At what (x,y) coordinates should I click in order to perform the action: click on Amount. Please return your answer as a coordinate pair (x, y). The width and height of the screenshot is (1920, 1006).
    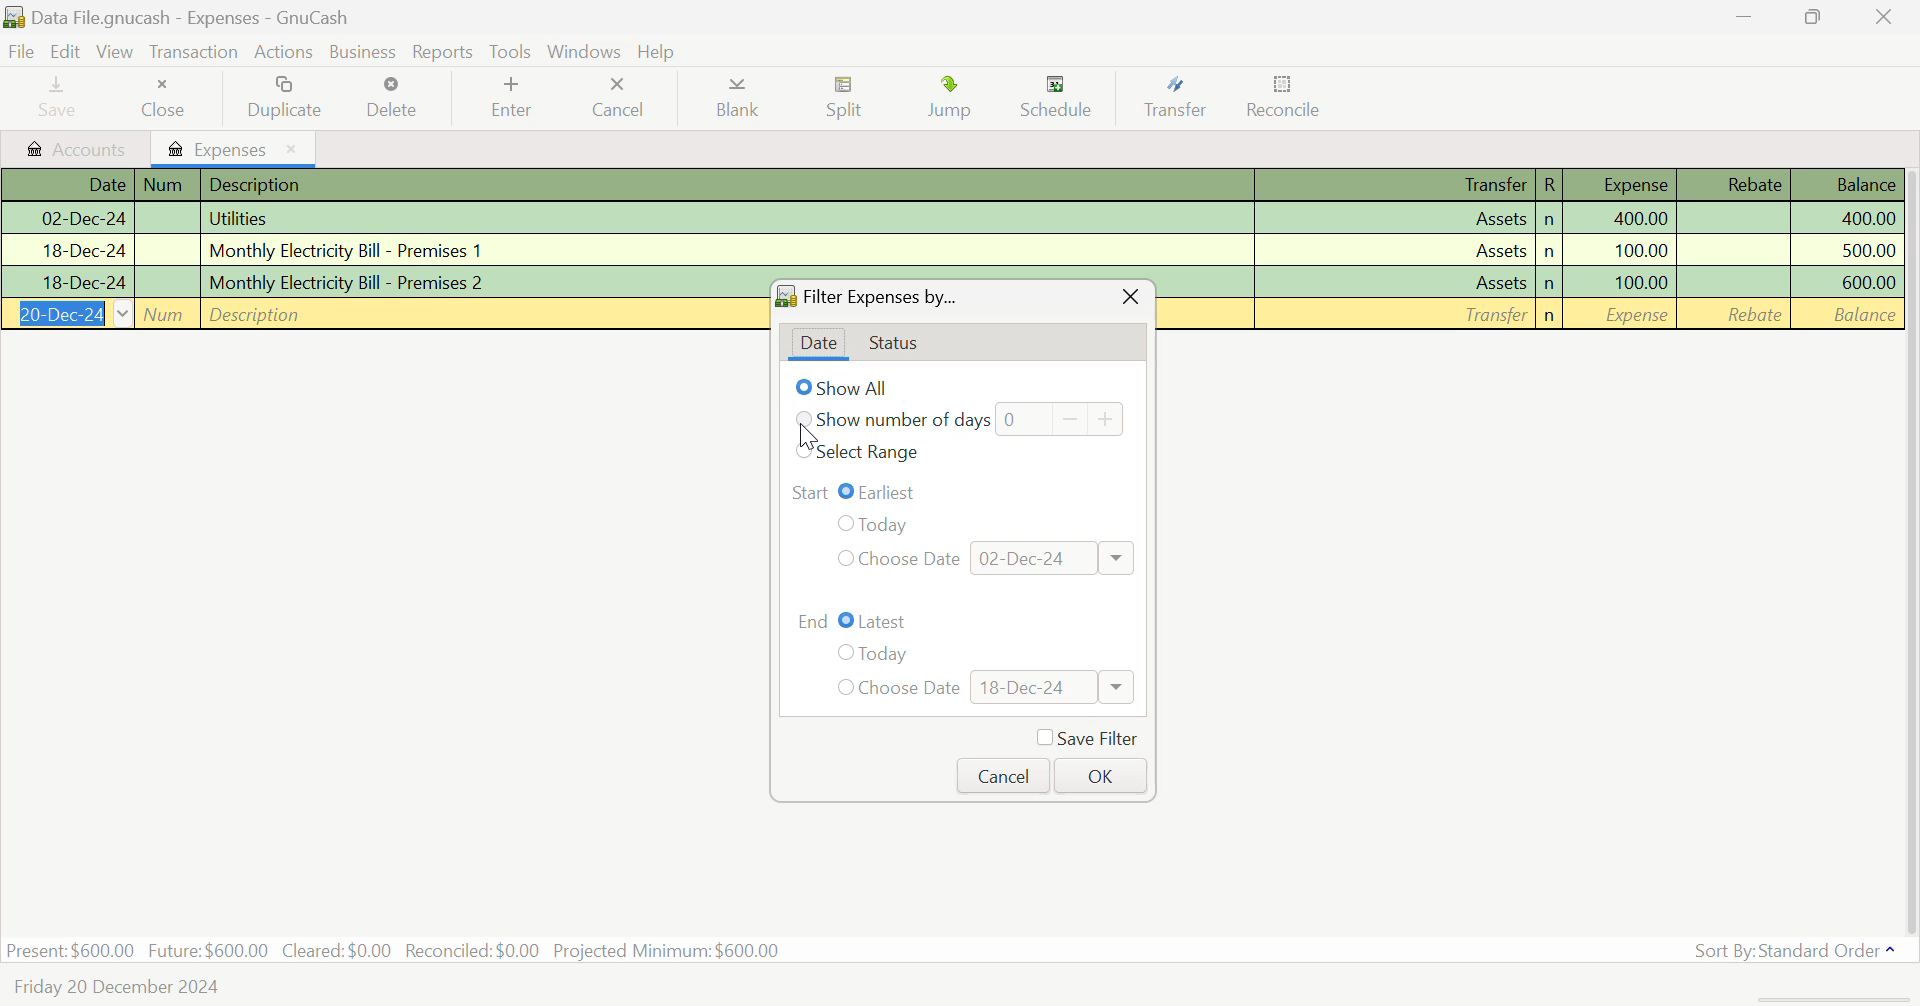
    Looking at the image, I should click on (1639, 217).